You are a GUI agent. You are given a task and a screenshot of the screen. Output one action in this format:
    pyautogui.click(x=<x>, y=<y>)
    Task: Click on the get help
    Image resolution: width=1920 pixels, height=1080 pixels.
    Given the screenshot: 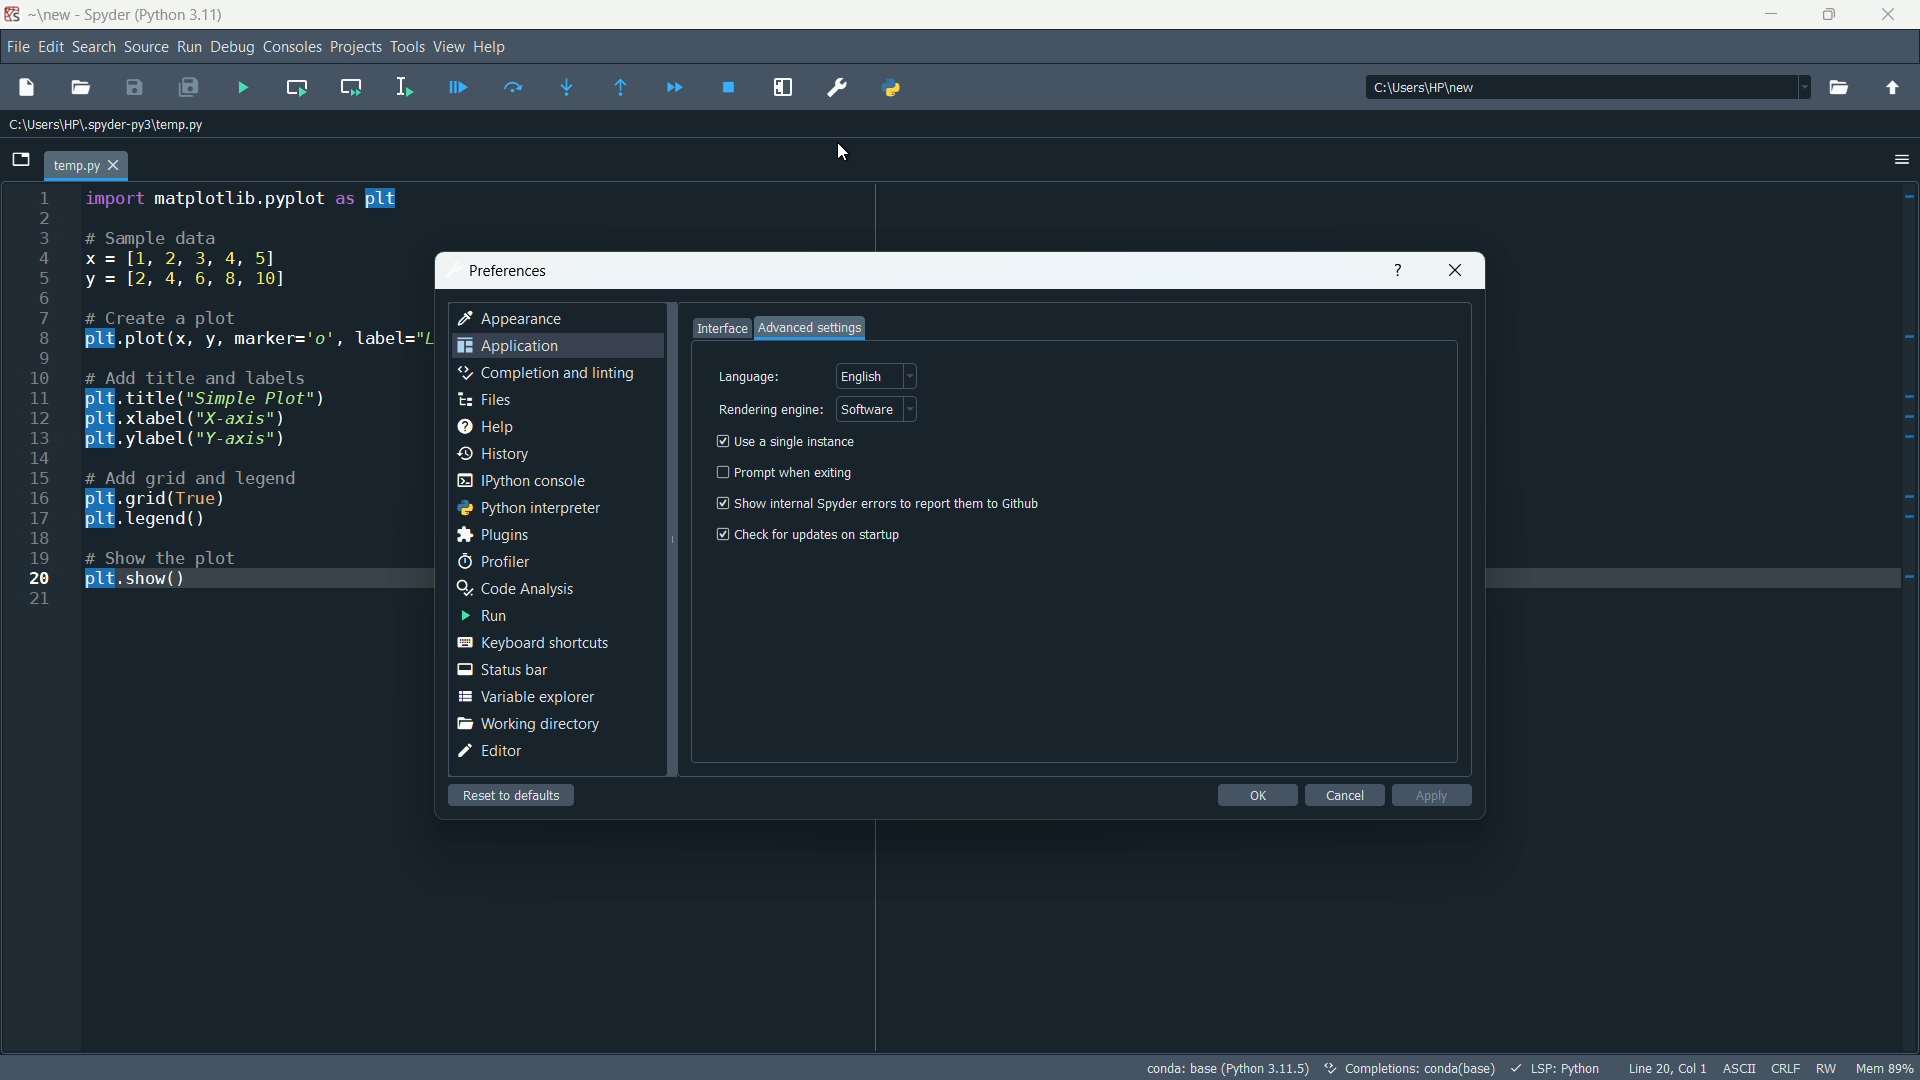 What is the action you would take?
    pyautogui.click(x=1401, y=269)
    